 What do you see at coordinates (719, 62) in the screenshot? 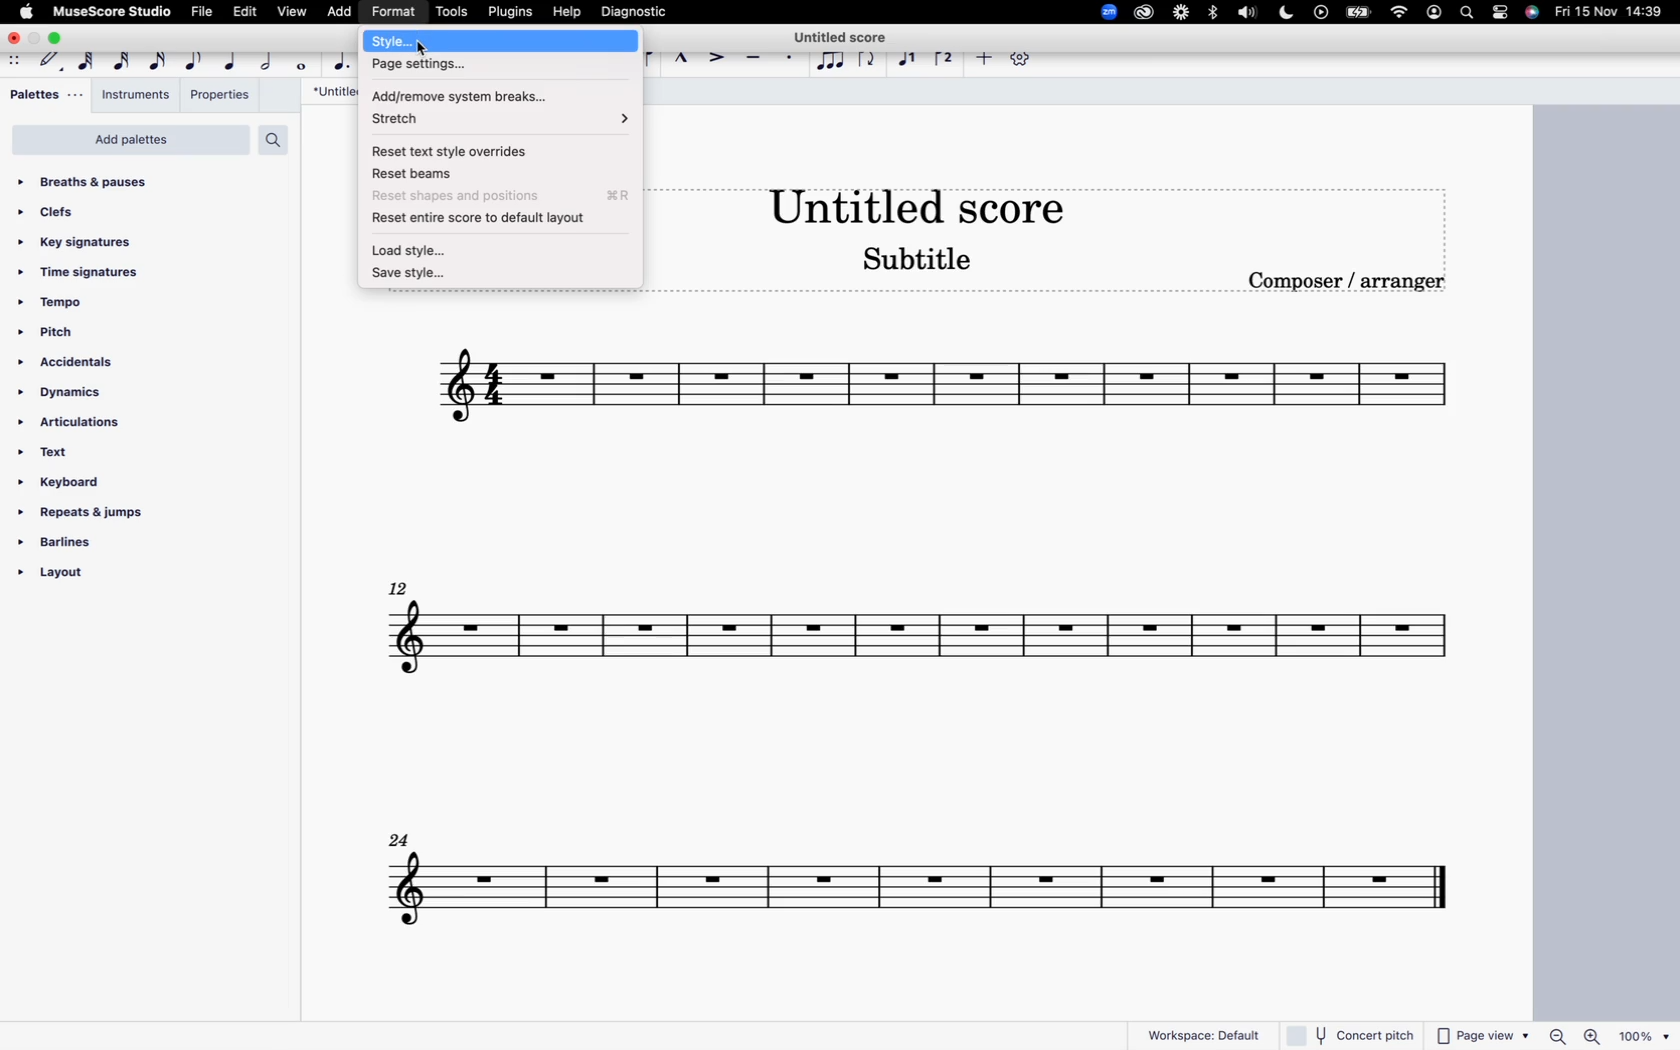
I see `accent ` at bounding box center [719, 62].